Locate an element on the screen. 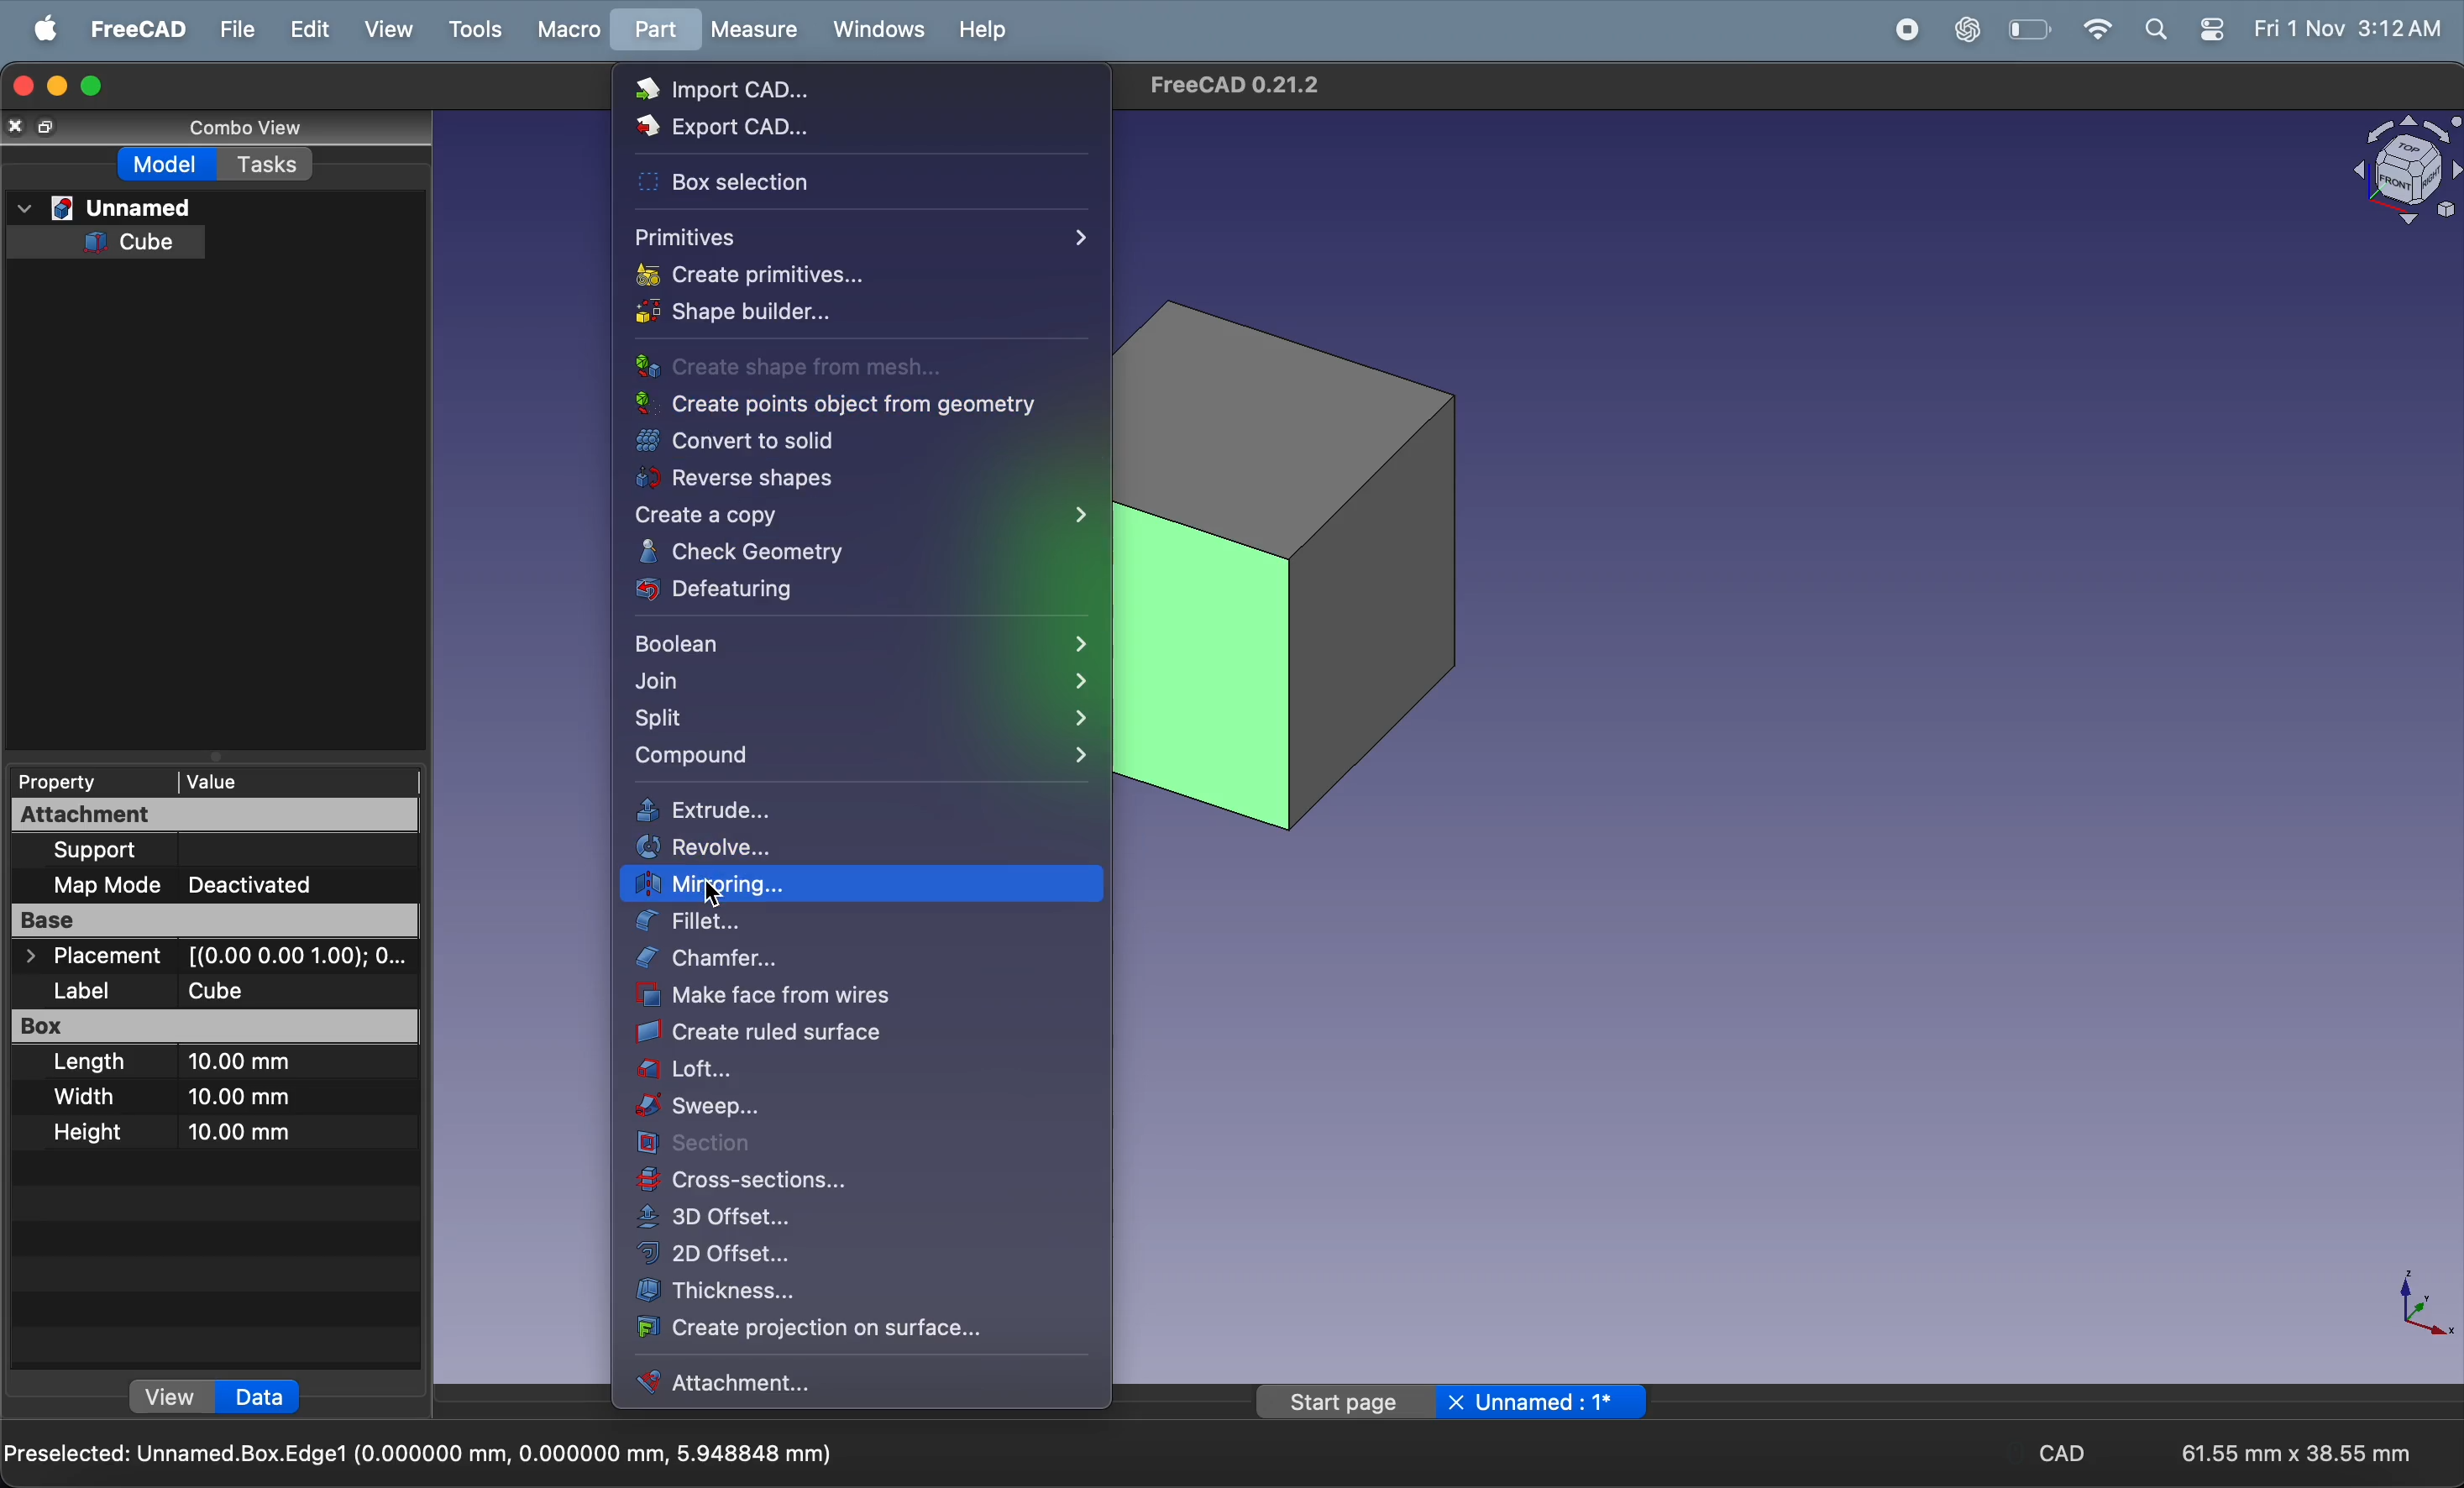  measure is located at coordinates (754, 31).